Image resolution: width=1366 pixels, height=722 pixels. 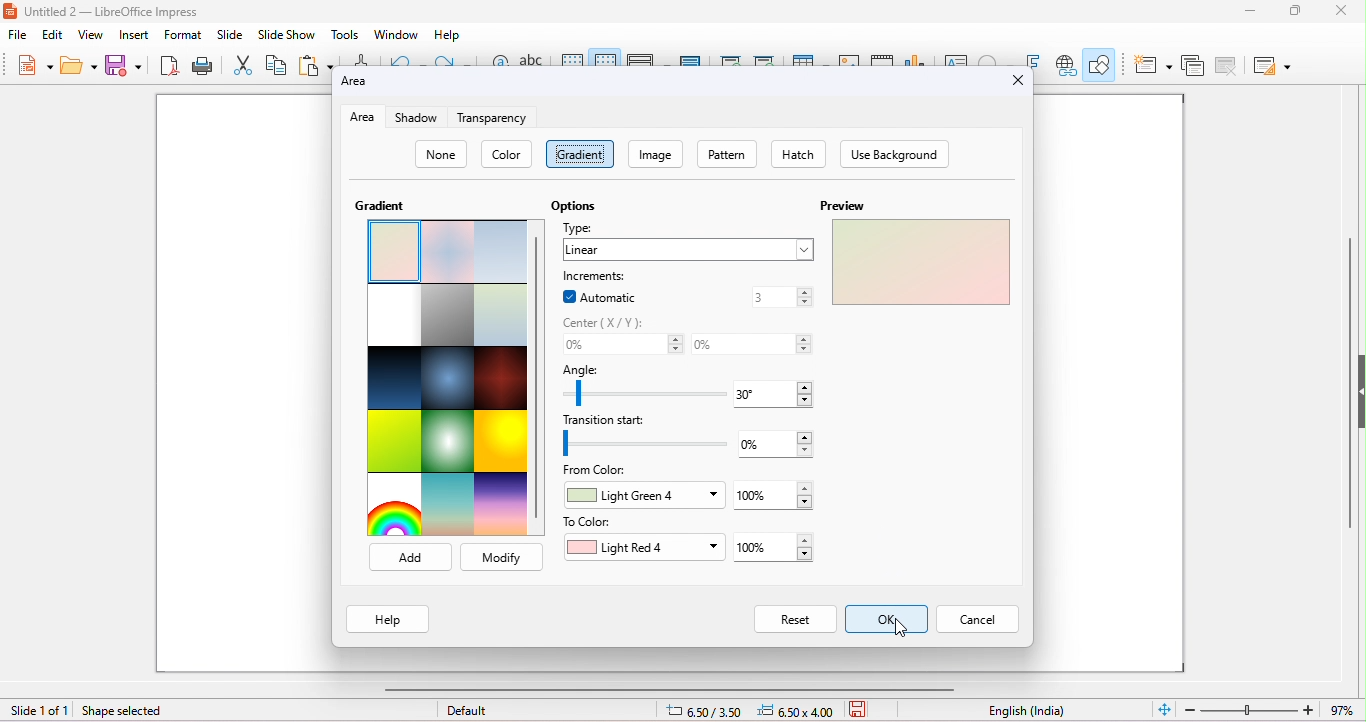 What do you see at coordinates (538, 379) in the screenshot?
I see `vertical scroll for gradient` at bounding box center [538, 379].